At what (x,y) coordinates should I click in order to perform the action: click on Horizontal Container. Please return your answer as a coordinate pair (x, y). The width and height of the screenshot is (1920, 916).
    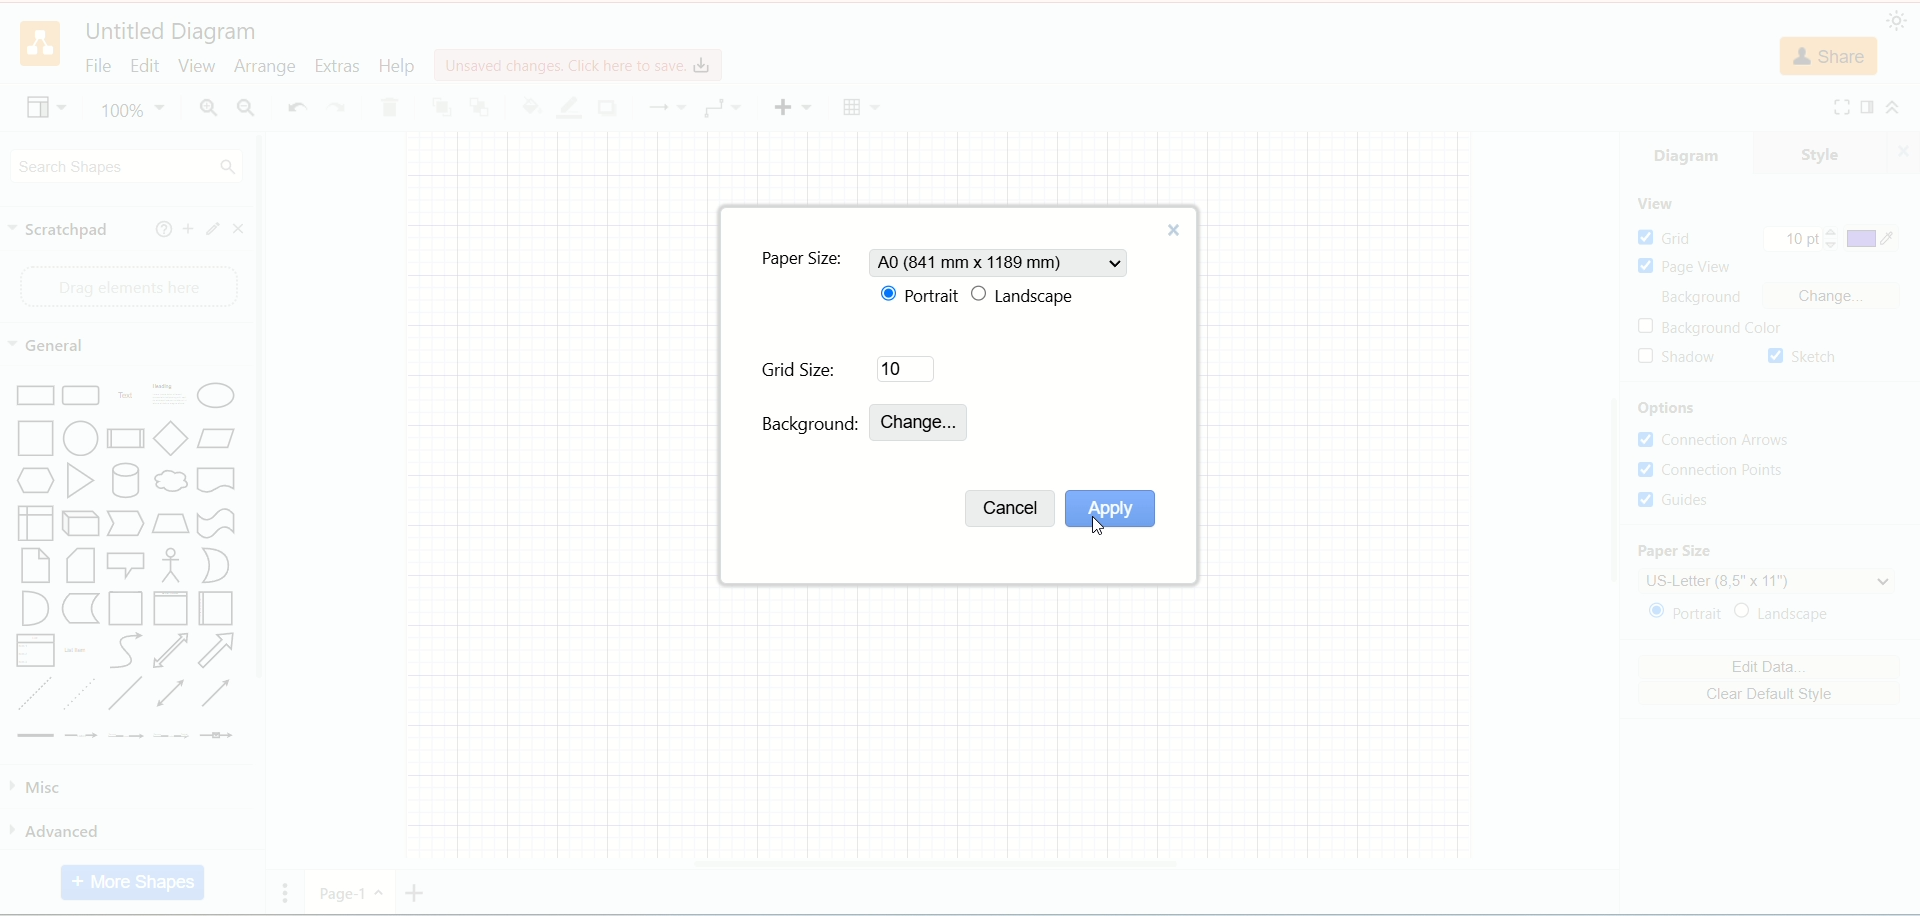
    Looking at the image, I should click on (216, 610).